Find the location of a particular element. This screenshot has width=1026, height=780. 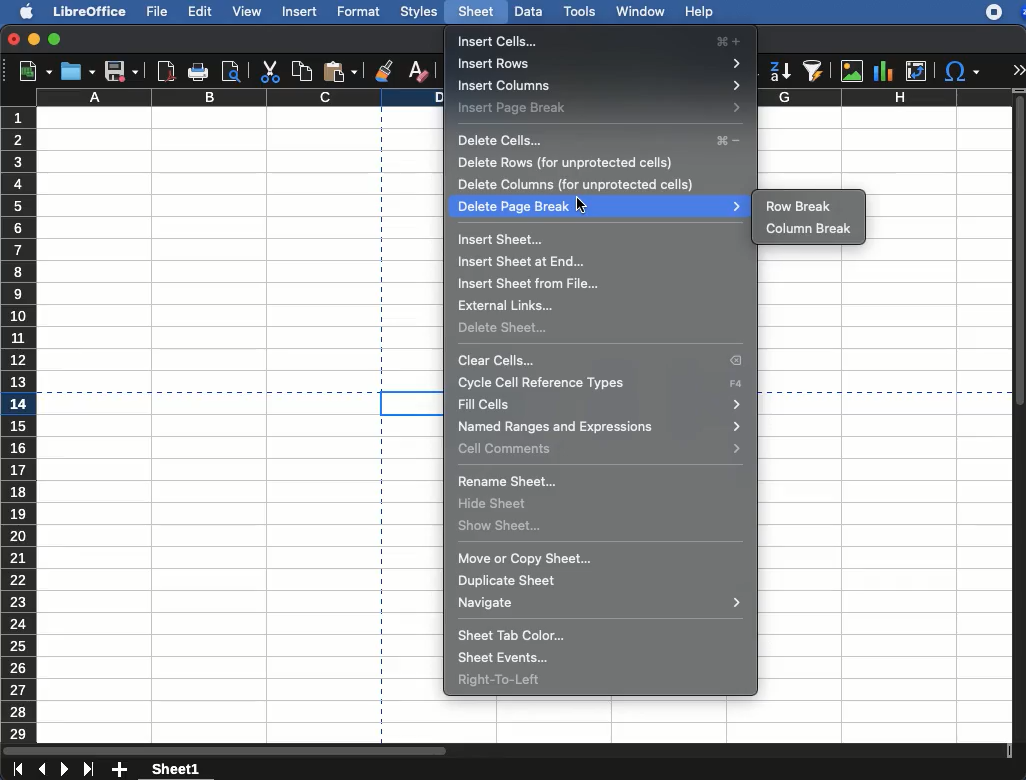

hide sheet is located at coordinates (496, 504).